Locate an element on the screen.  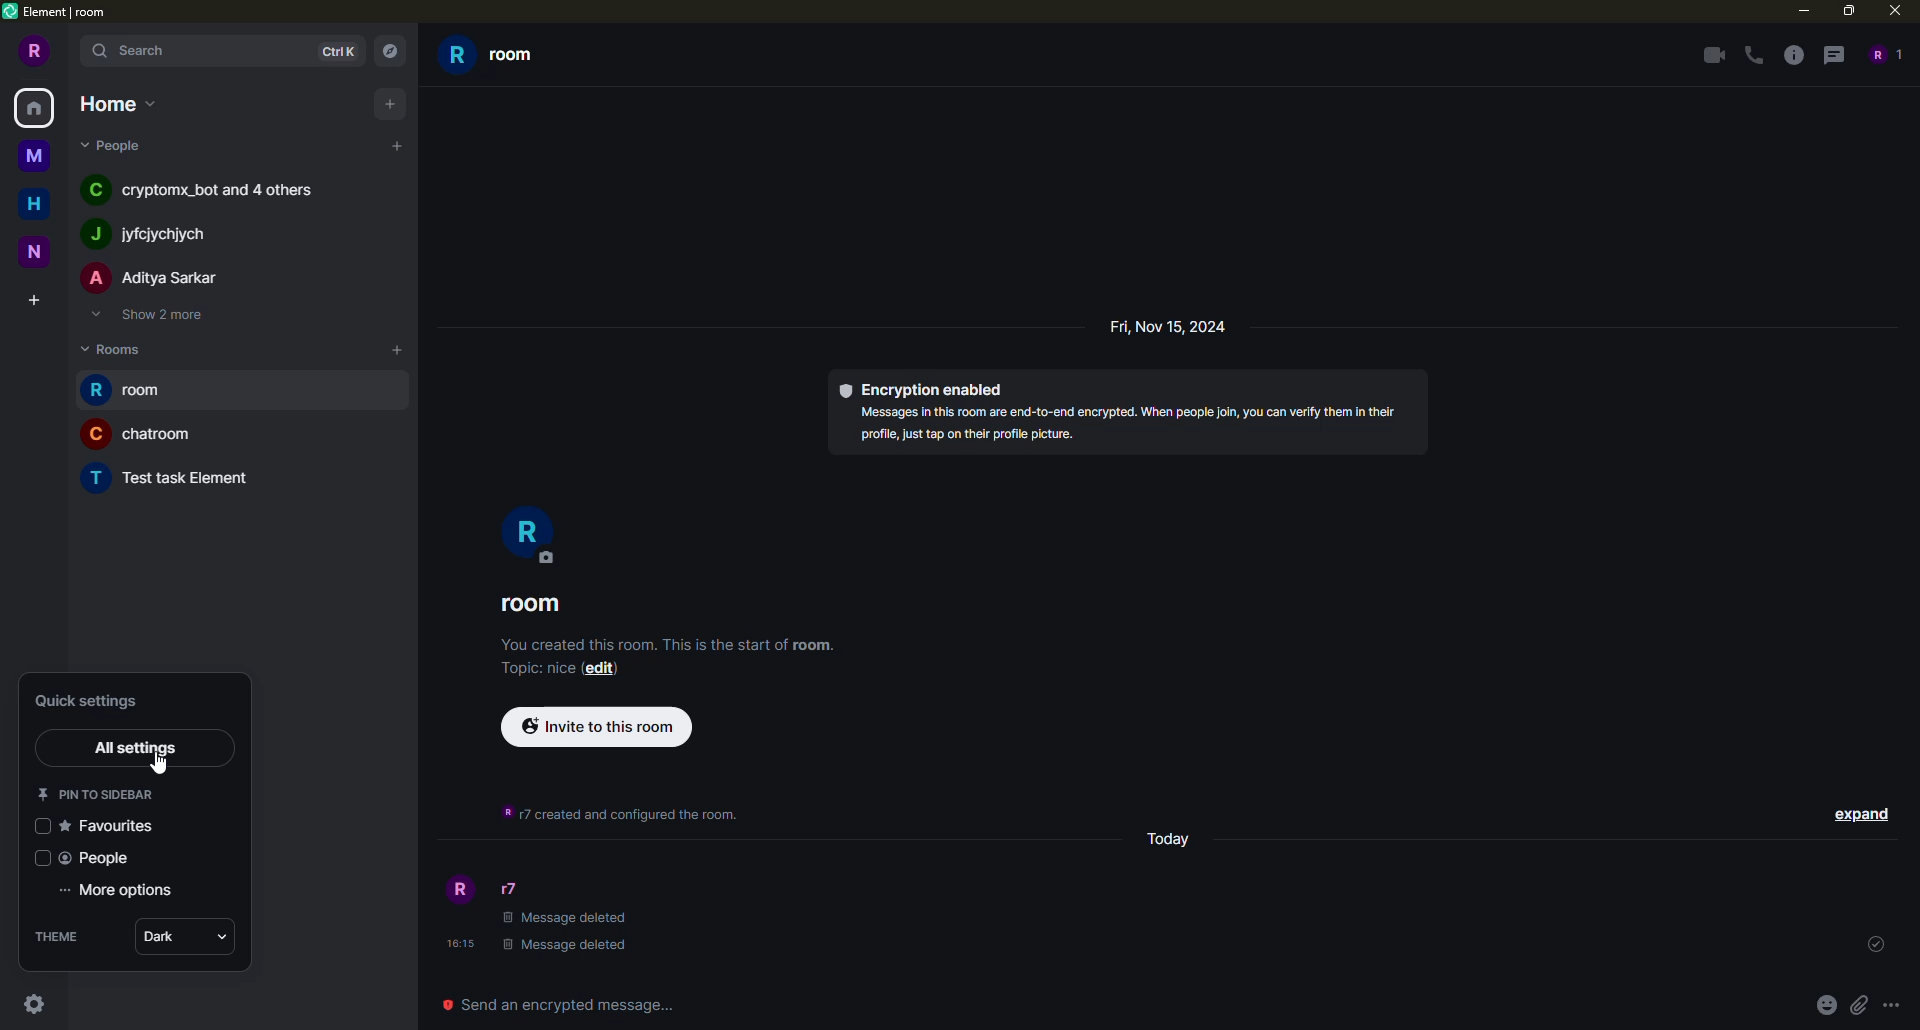
element is located at coordinates (58, 13).